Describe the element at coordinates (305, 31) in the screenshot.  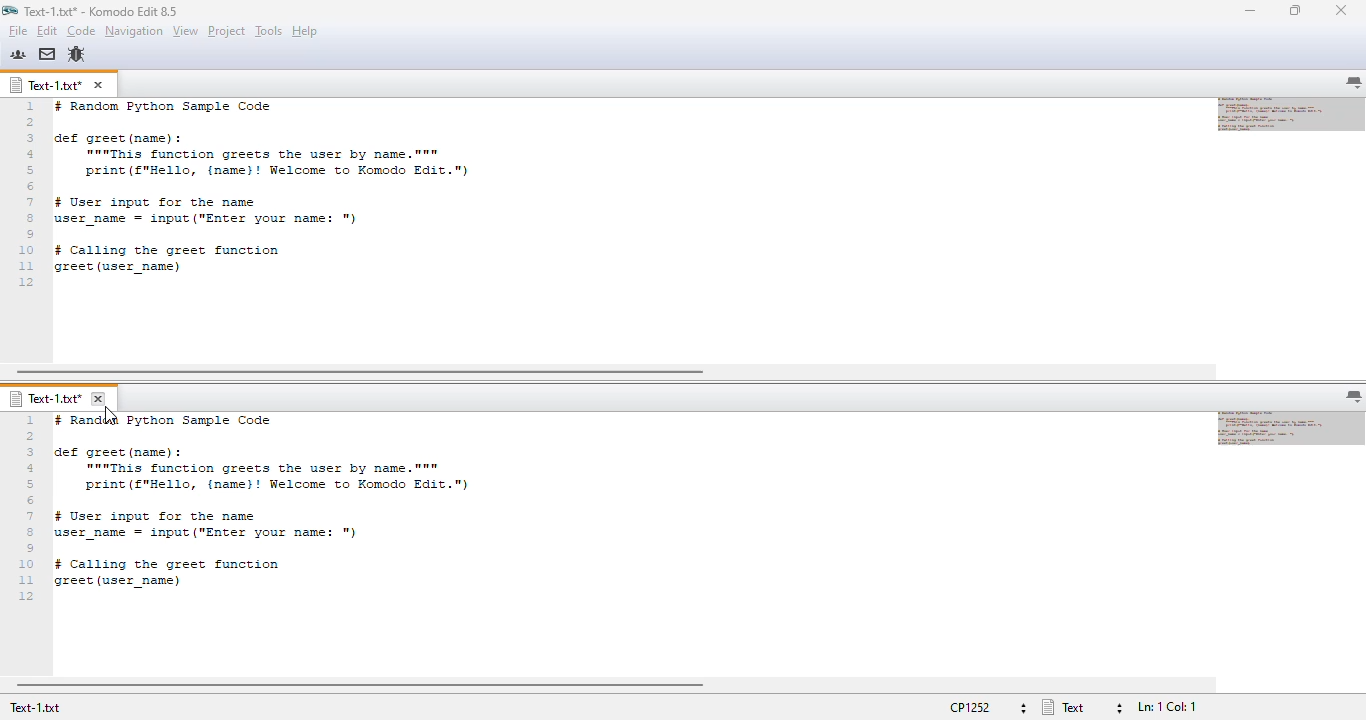
I see `help` at that location.